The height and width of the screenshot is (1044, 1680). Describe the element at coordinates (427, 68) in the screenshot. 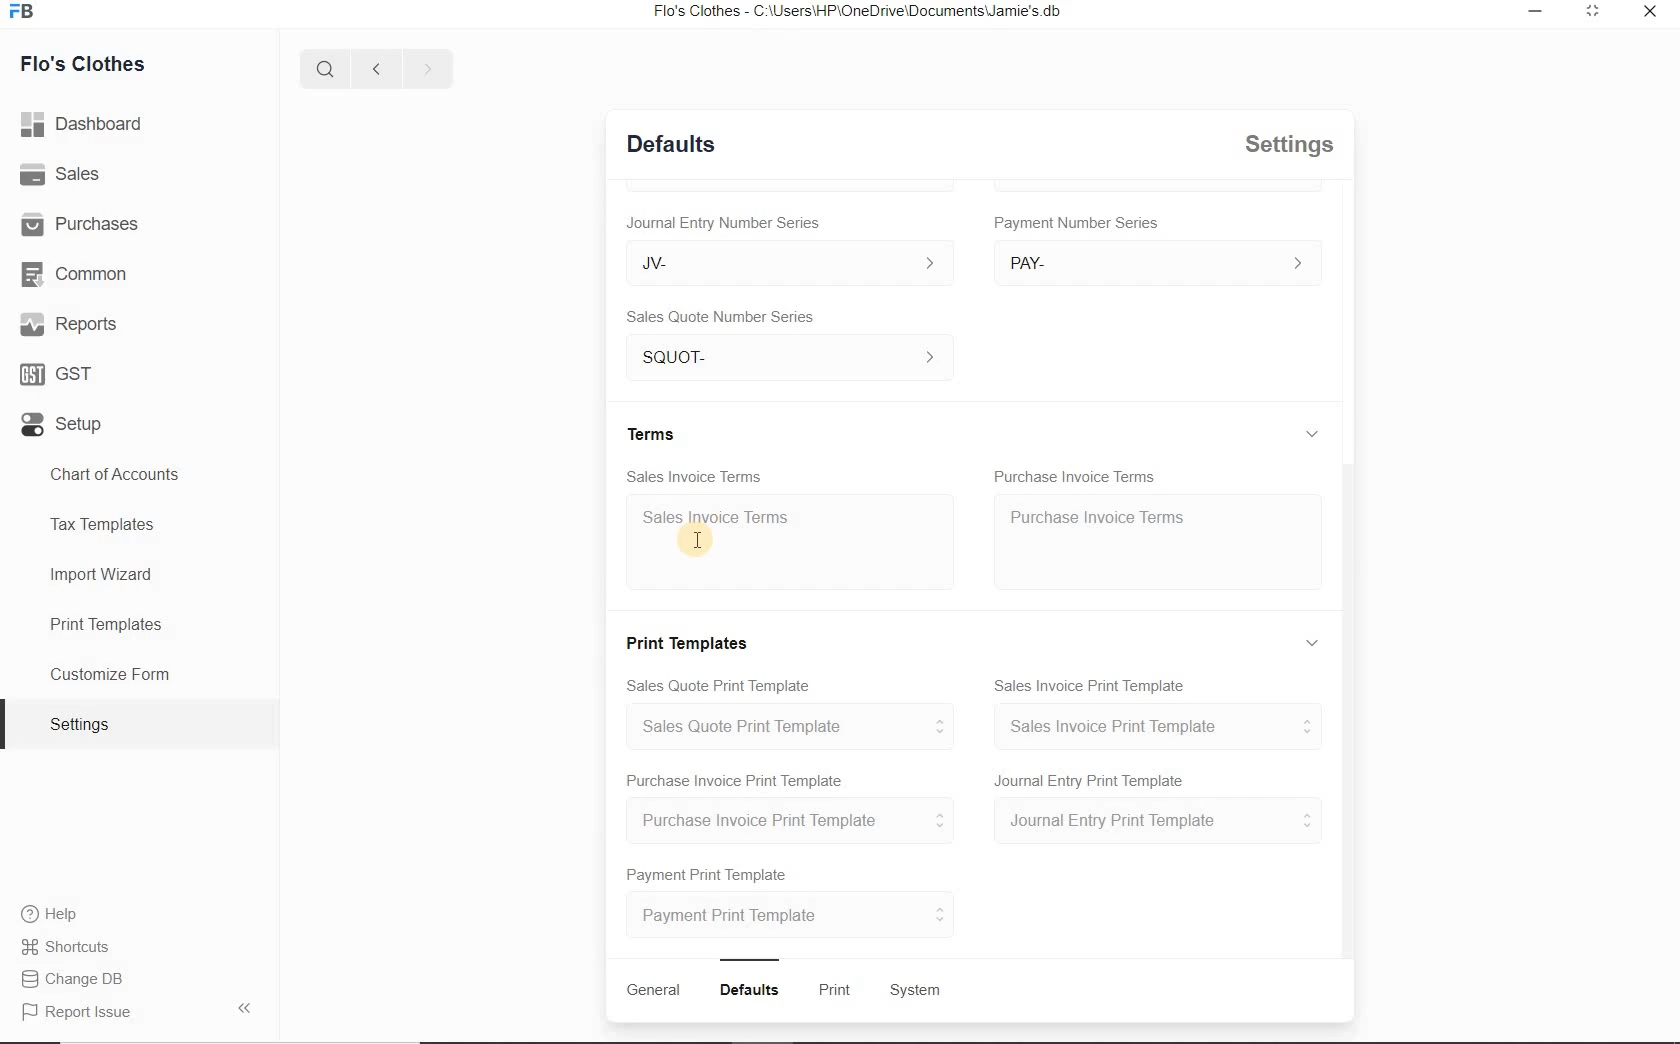

I see `Next` at that location.